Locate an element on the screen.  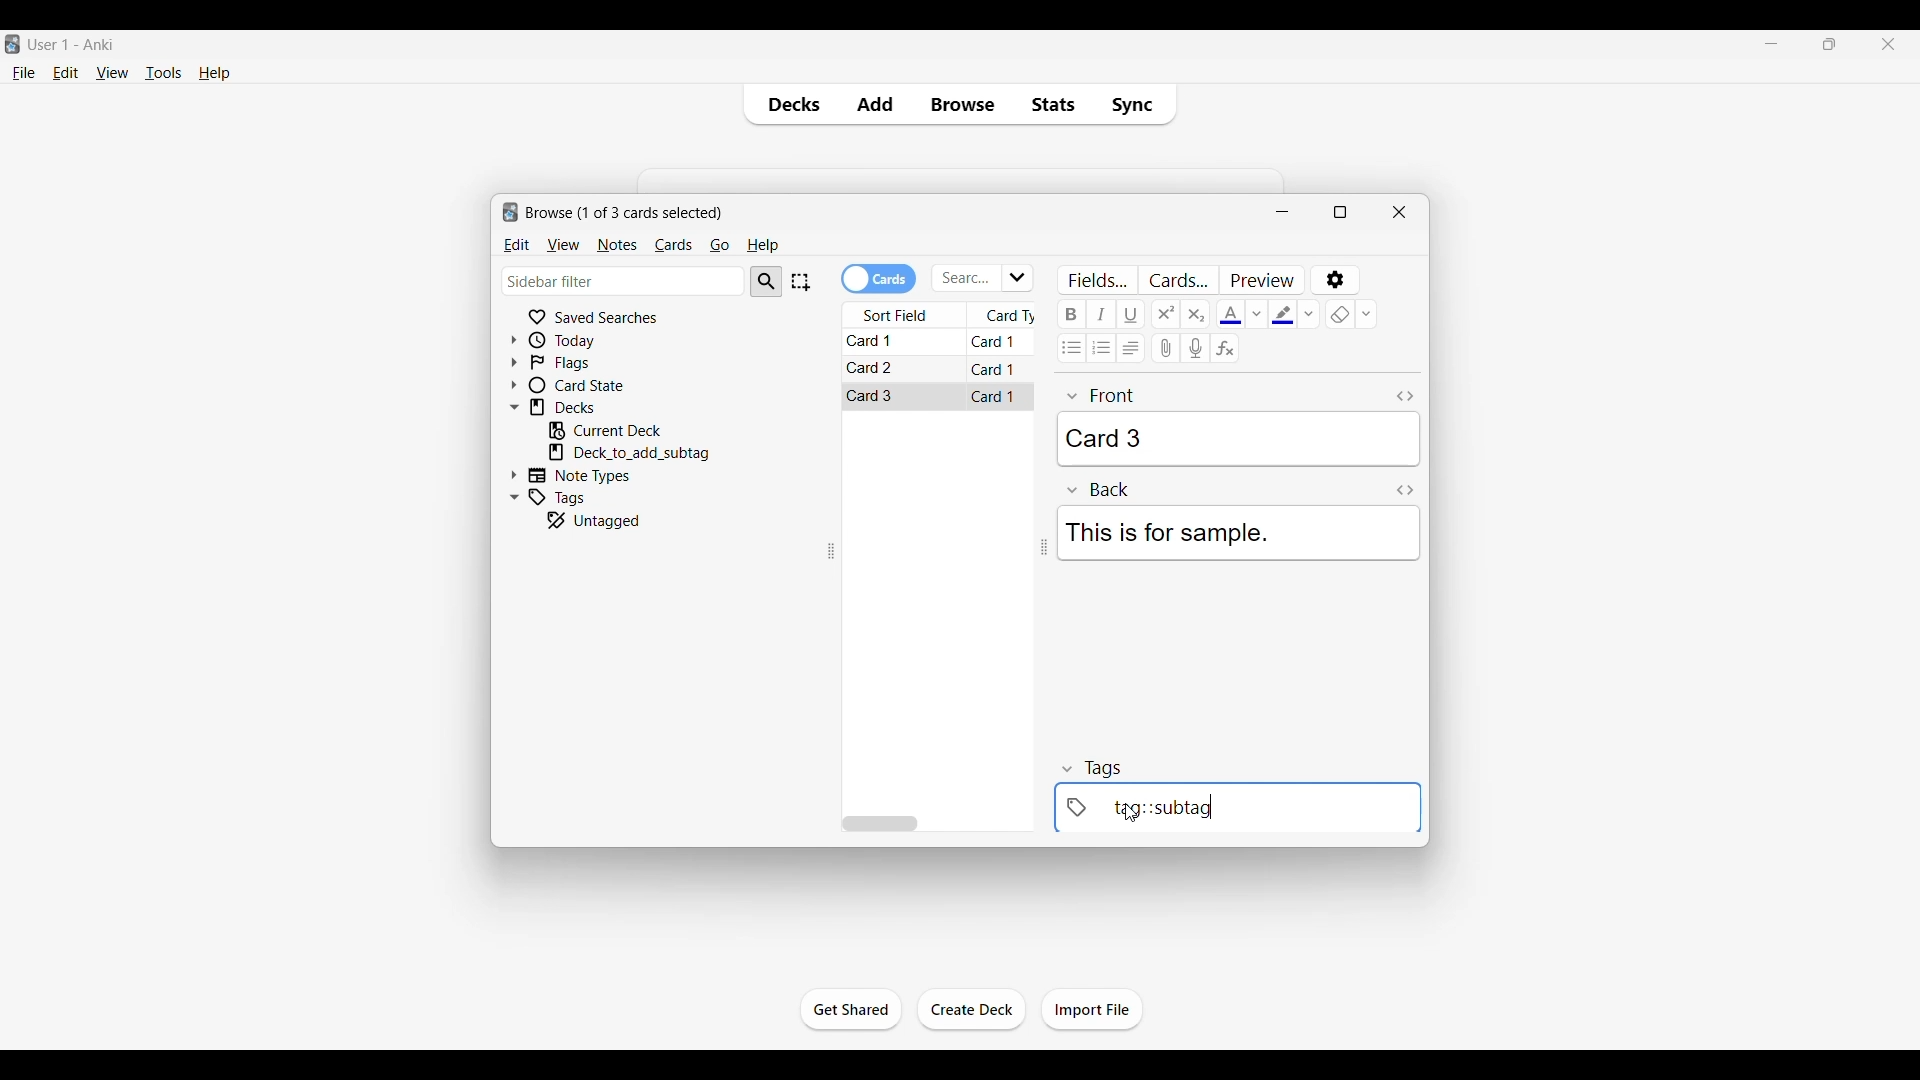
Browse is located at coordinates (962, 104).